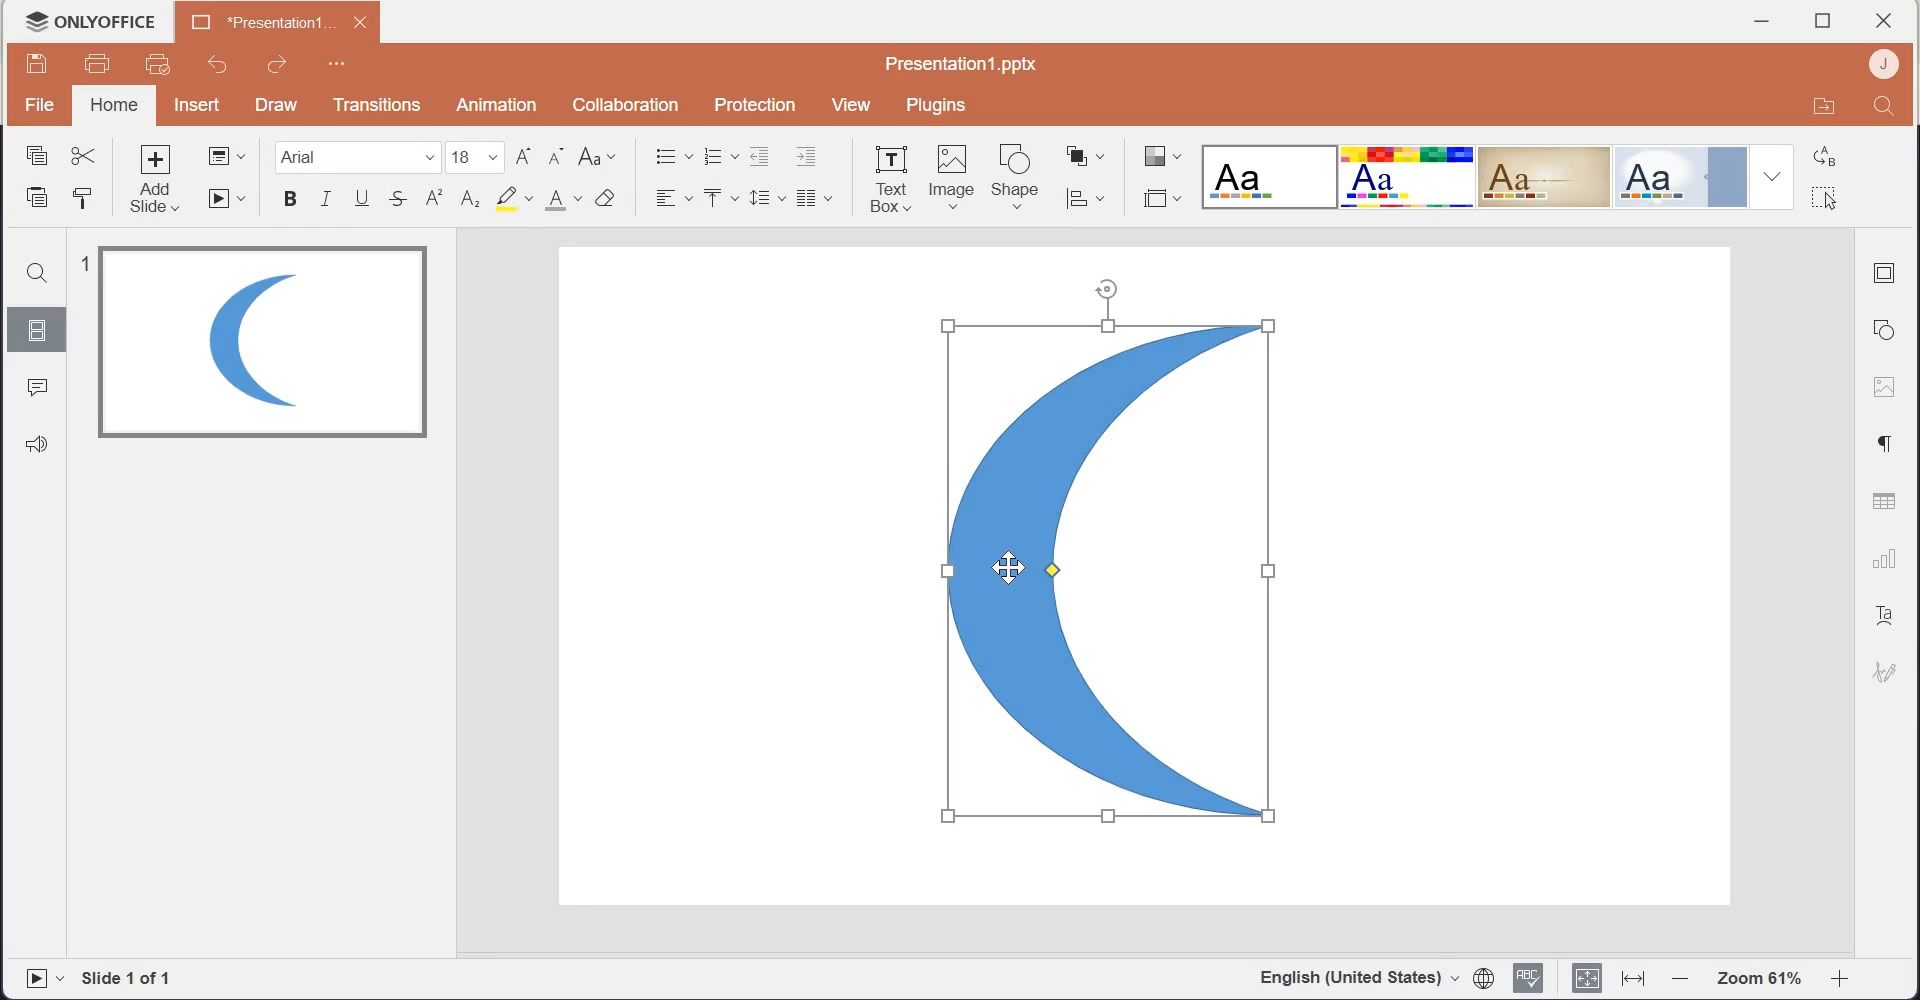 Image resolution: width=1920 pixels, height=1000 pixels. Describe the element at coordinates (1351, 981) in the screenshot. I see `English(United Stated)` at that location.